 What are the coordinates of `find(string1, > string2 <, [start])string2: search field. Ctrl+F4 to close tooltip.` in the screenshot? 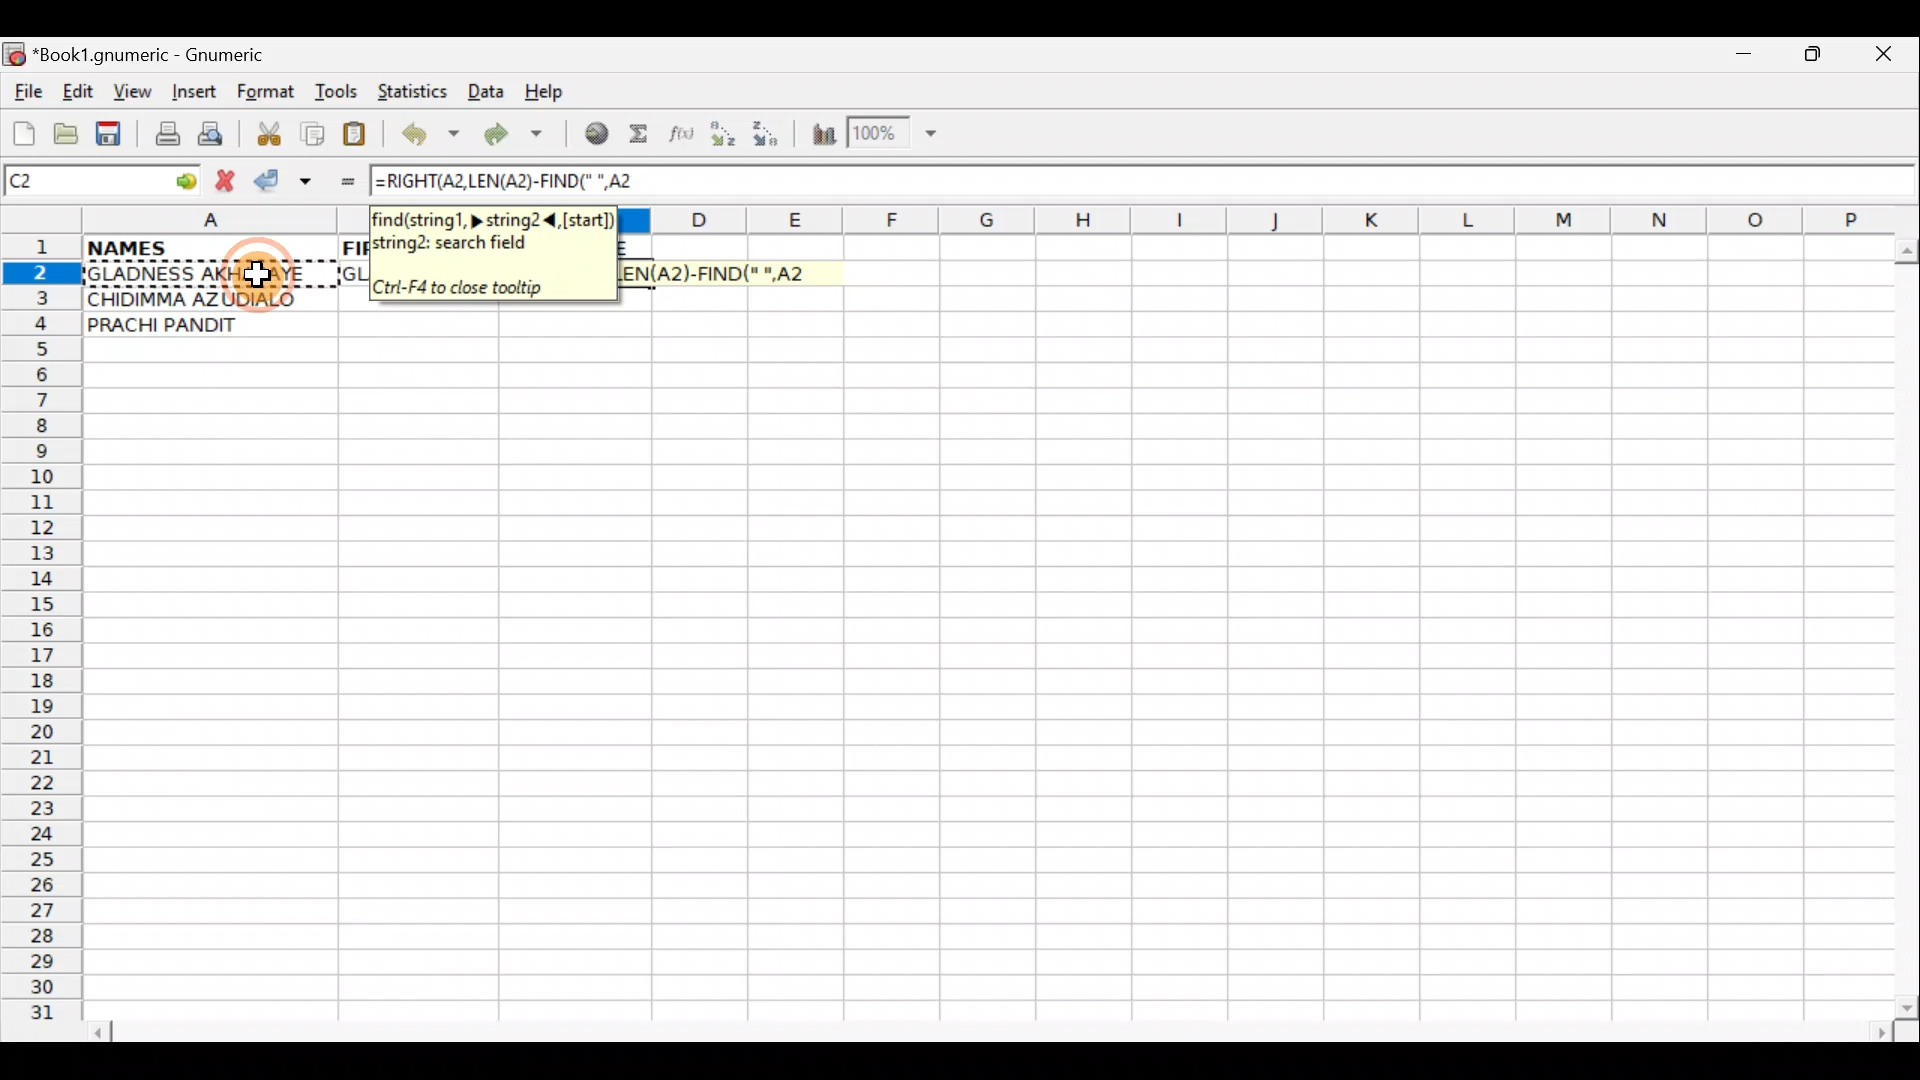 It's located at (493, 255).